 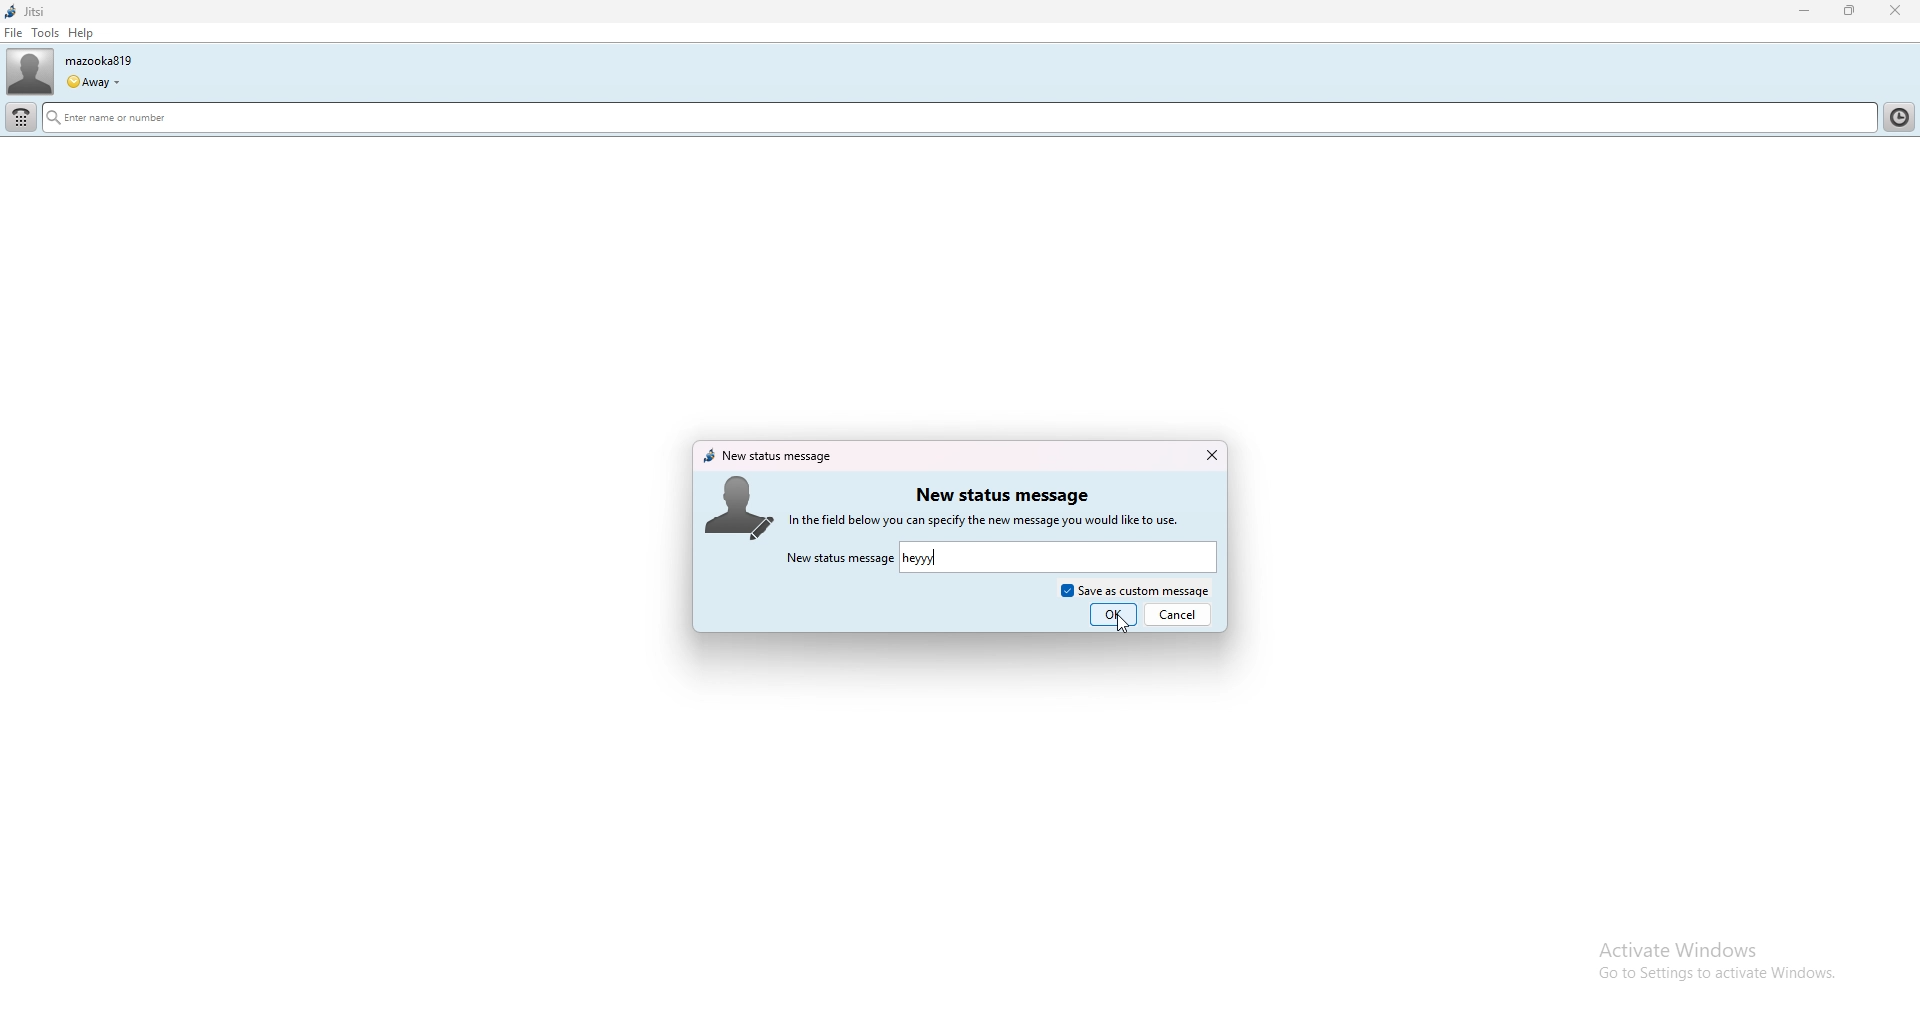 I want to click on dialpad, so click(x=22, y=118).